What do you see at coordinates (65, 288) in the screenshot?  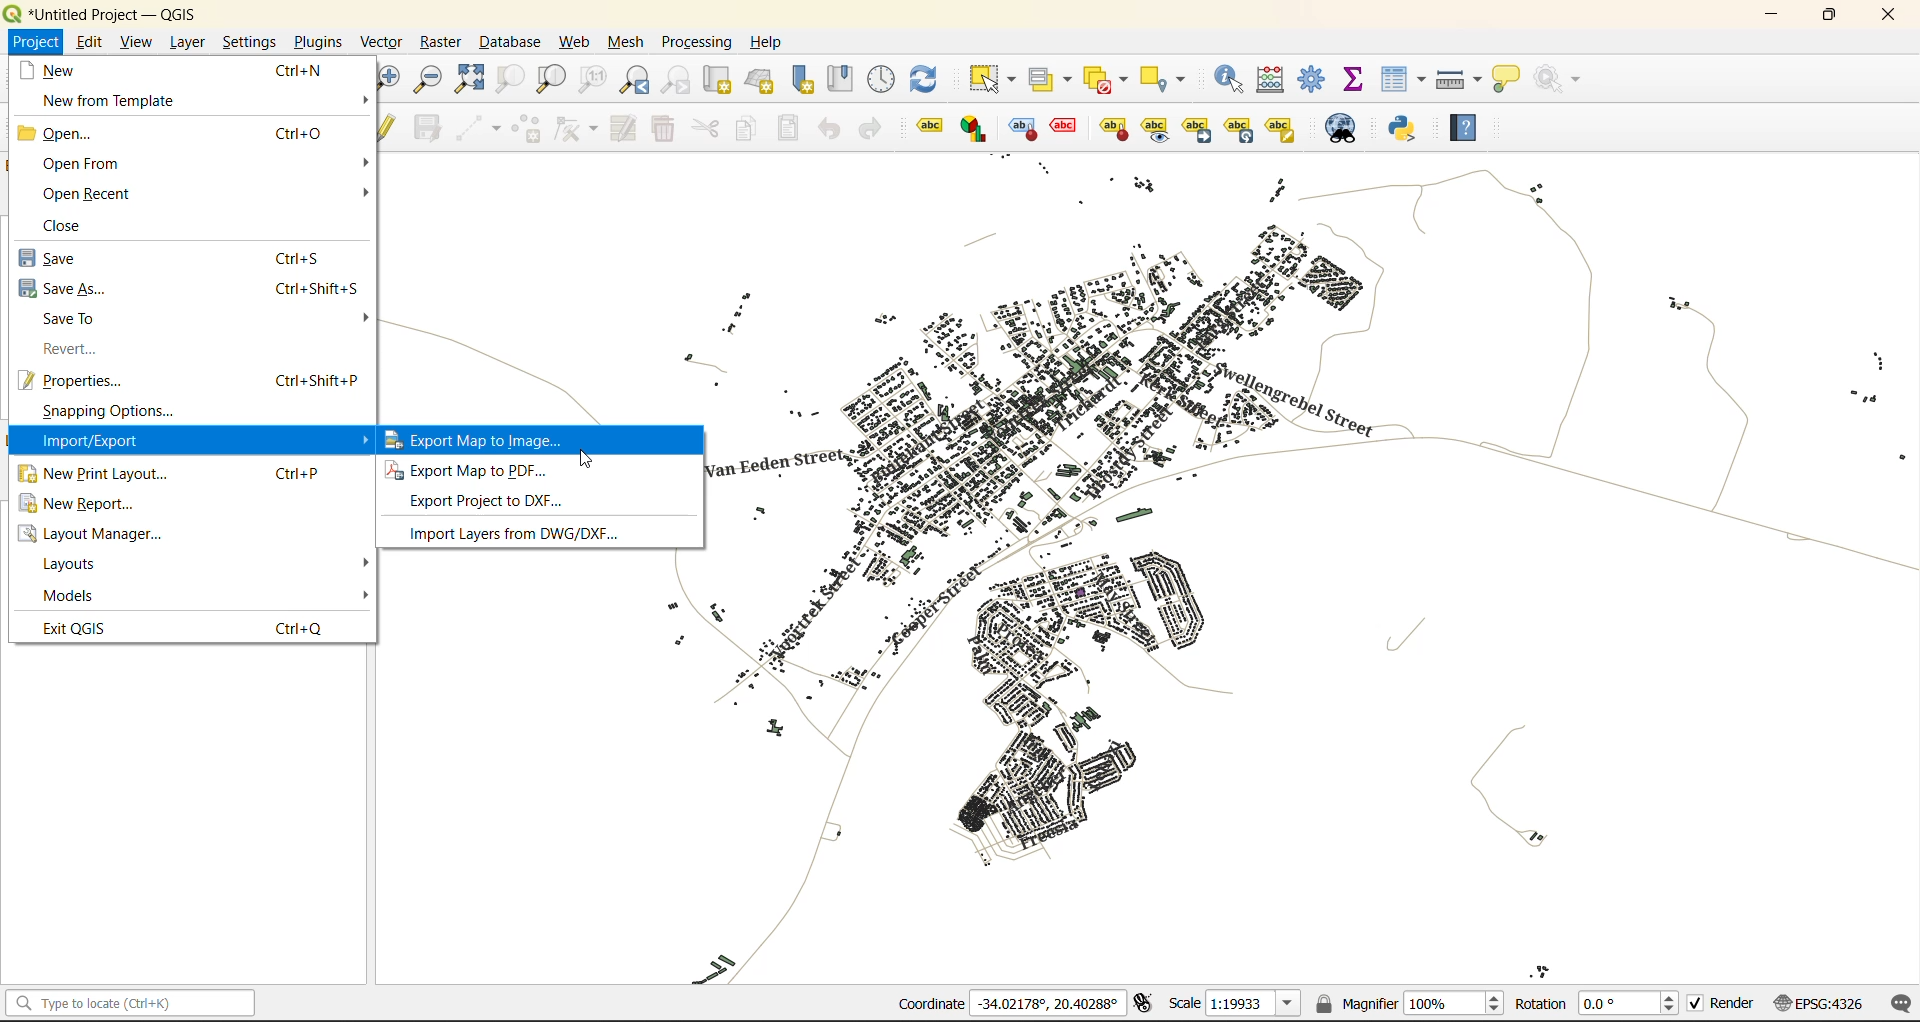 I see `save as` at bounding box center [65, 288].